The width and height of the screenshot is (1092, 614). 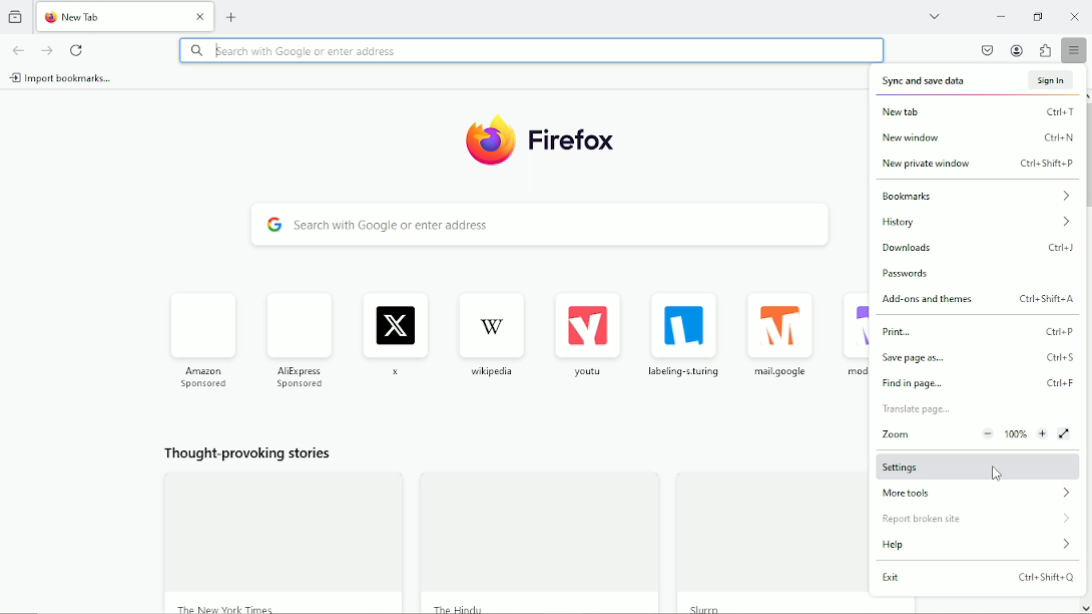 What do you see at coordinates (998, 476) in the screenshot?
I see `Cursor` at bounding box center [998, 476].